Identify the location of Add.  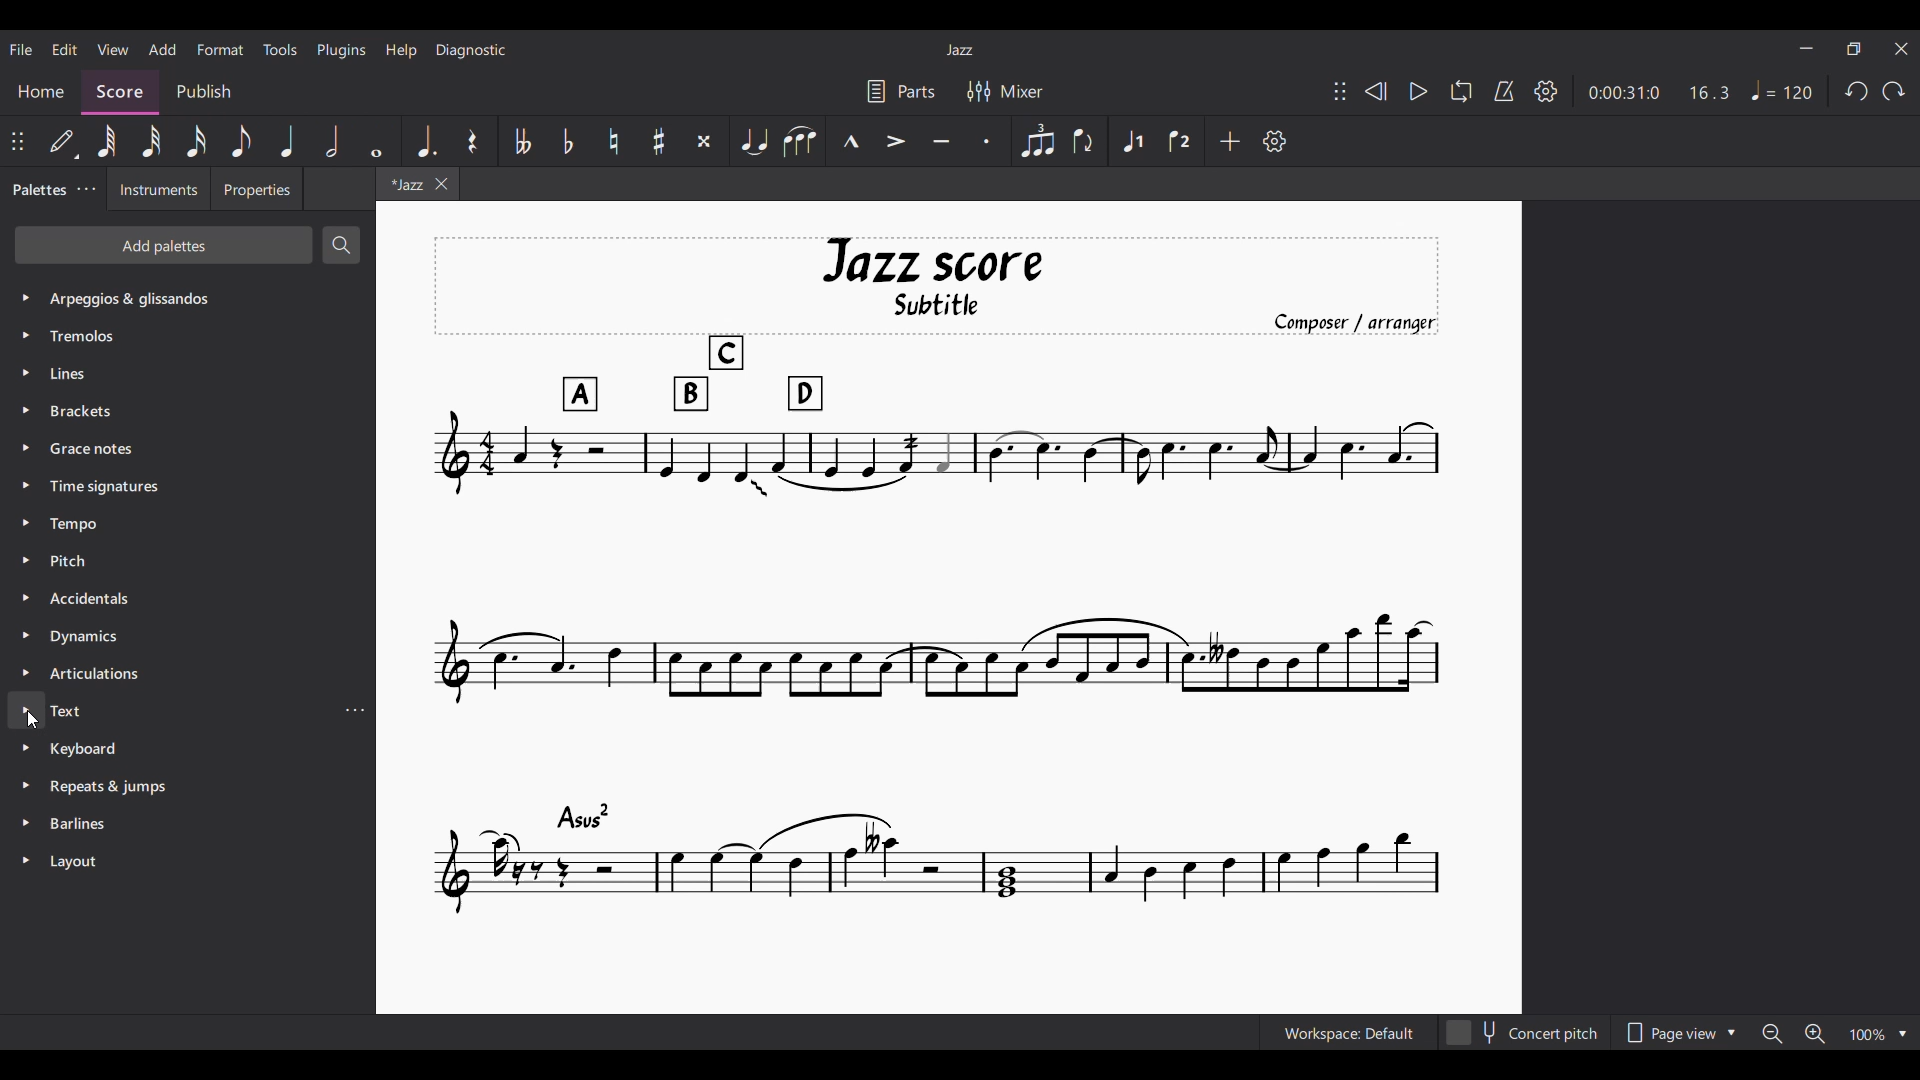
(1230, 141).